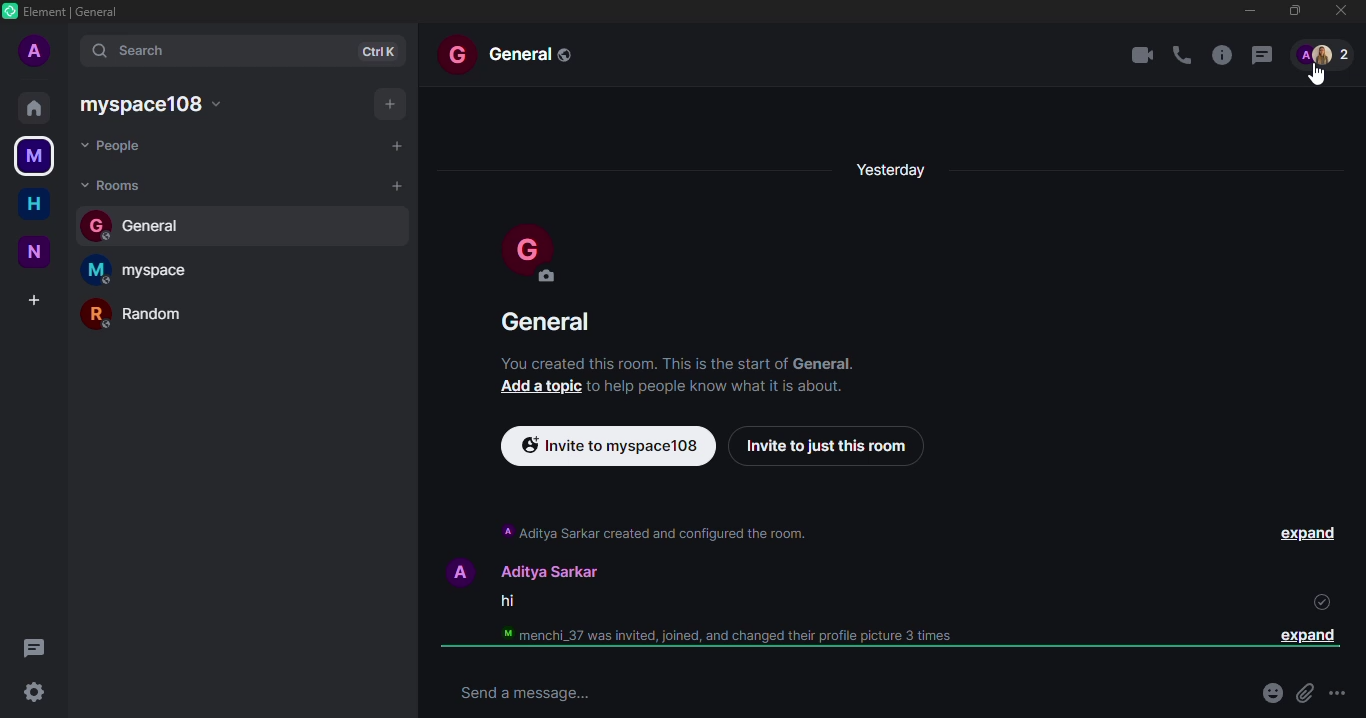 The width and height of the screenshot is (1366, 718). Describe the element at coordinates (396, 146) in the screenshot. I see `add` at that location.